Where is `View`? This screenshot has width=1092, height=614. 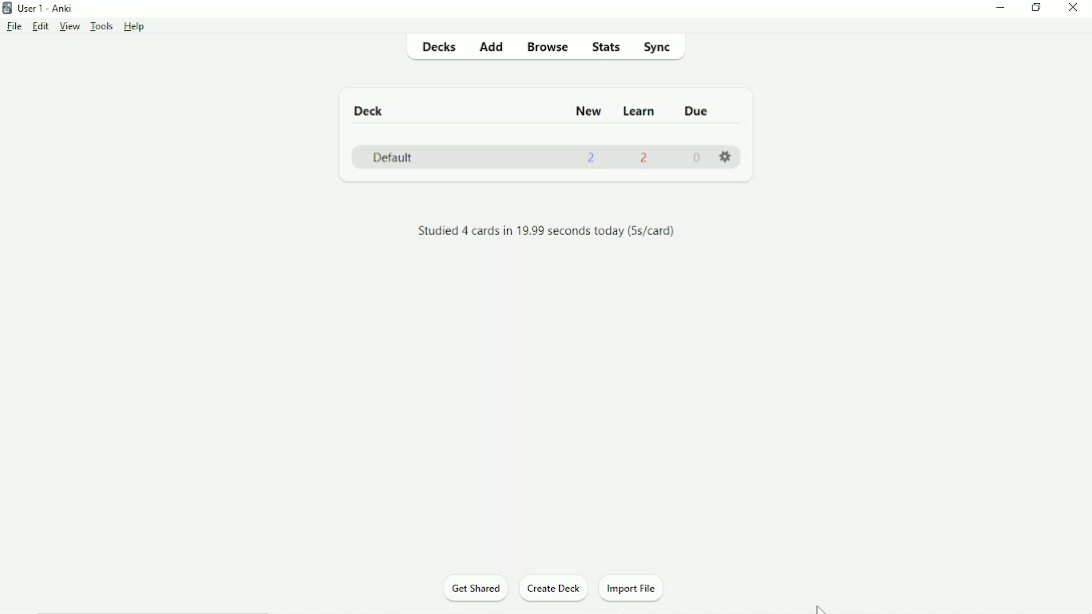
View is located at coordinates (70, 27).